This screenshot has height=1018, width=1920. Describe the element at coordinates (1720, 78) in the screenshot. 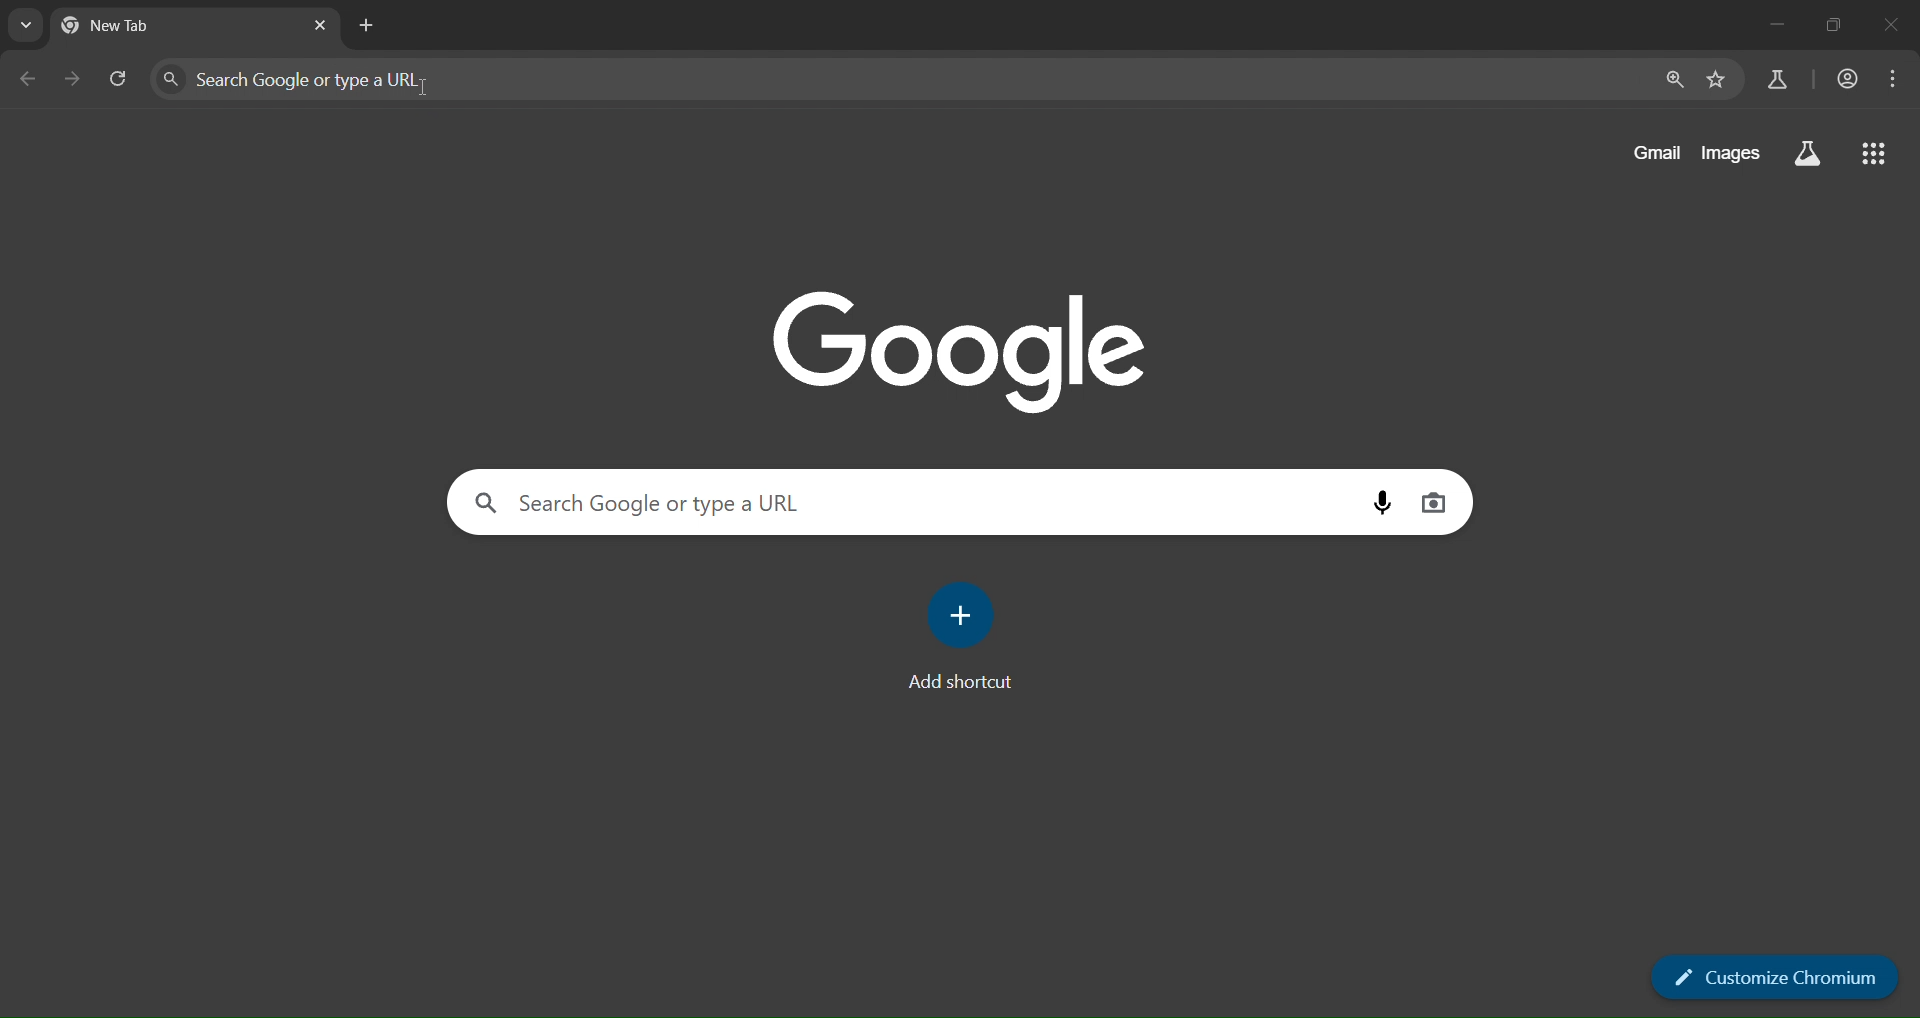

I see `bookmark page` at that location.